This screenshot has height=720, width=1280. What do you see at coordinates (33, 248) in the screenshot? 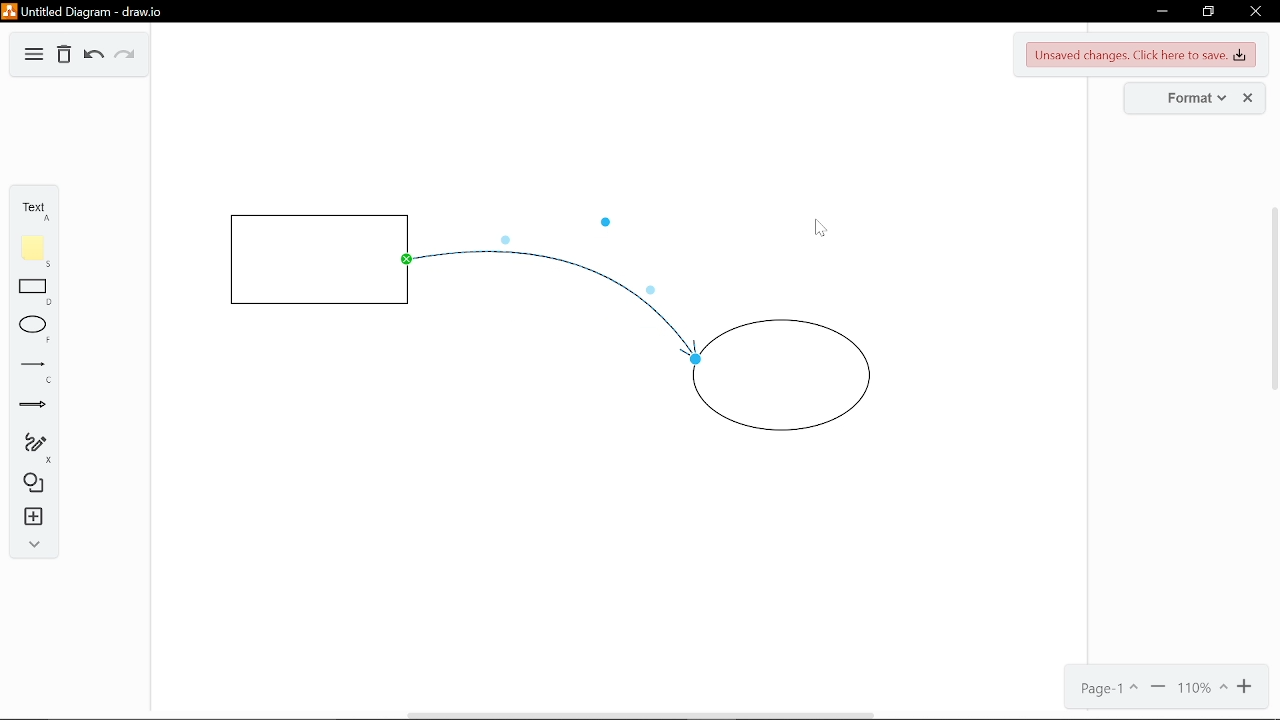
I see `Note` at bounding box center [33, 248].